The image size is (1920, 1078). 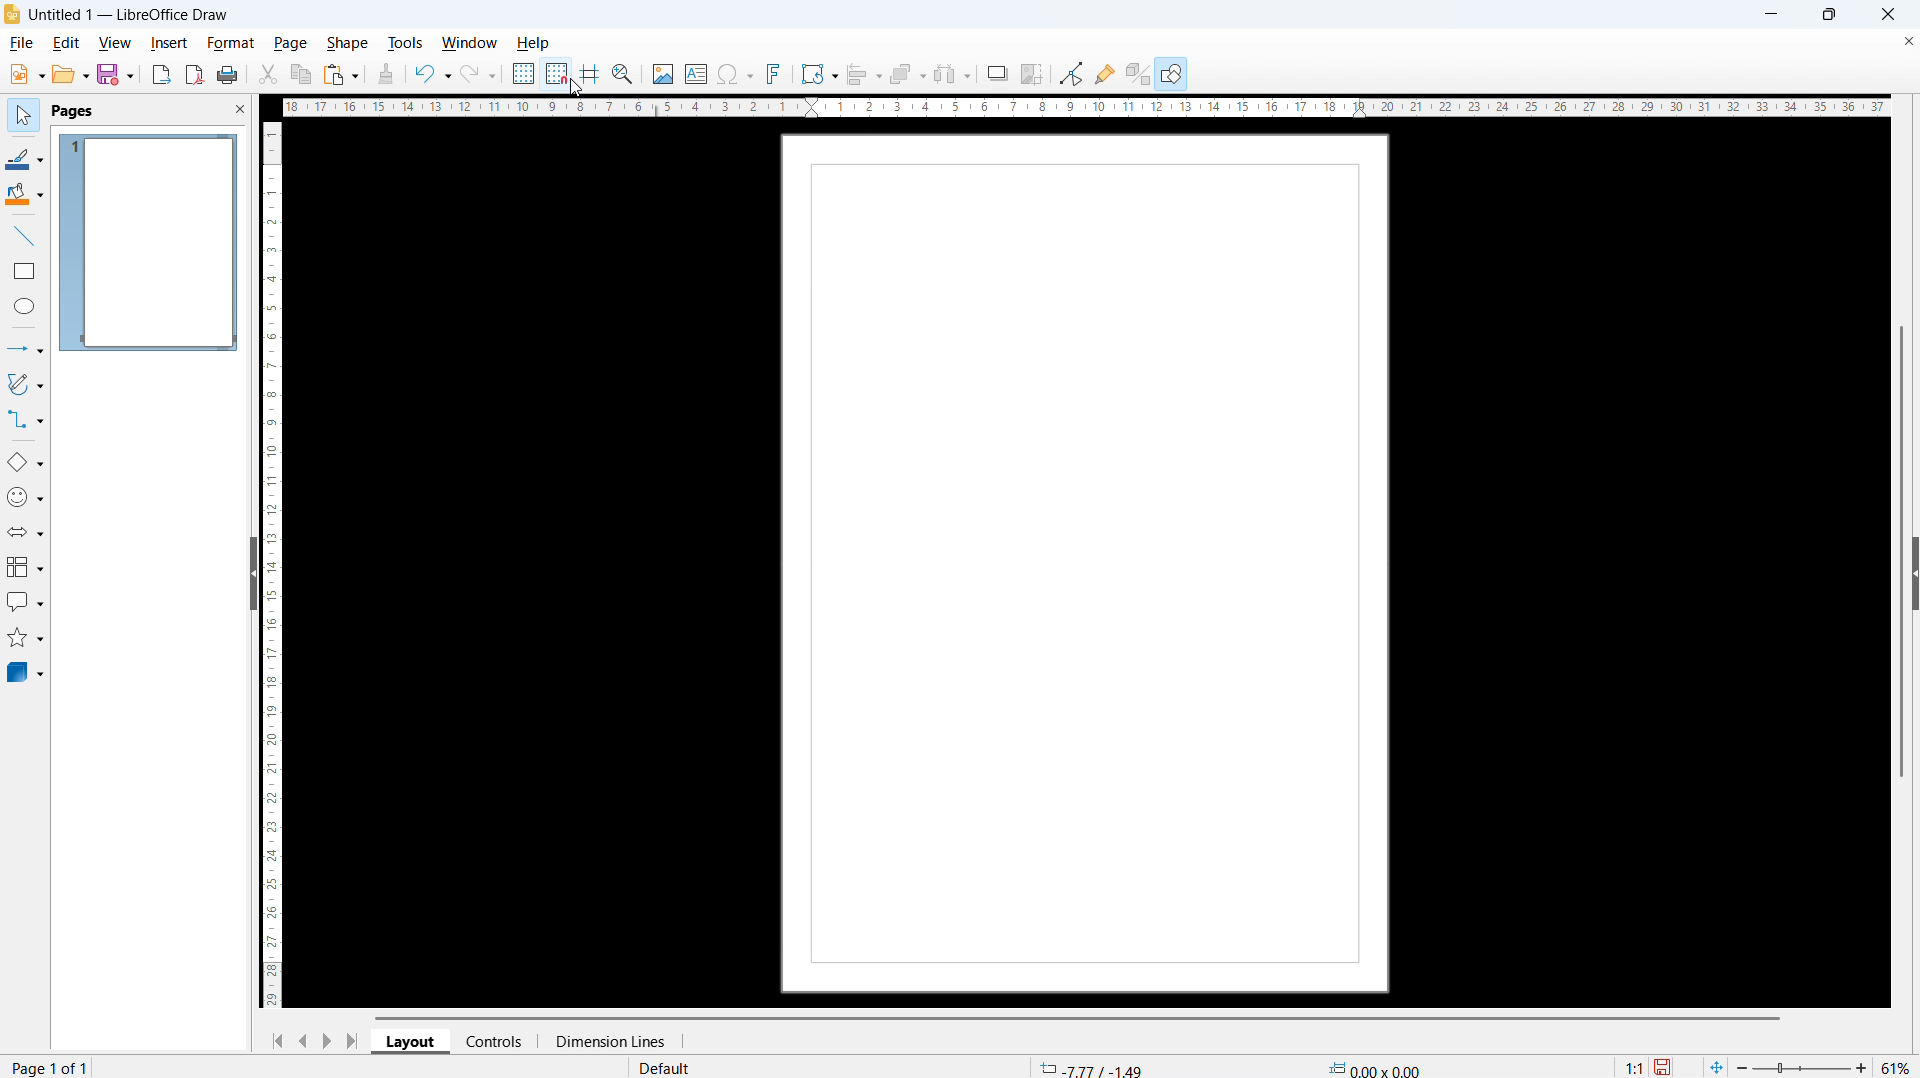 What do you see at coordinates (26, 384) in the screenshot?
I see `curves and polygons` at bounding box center [26, 384].